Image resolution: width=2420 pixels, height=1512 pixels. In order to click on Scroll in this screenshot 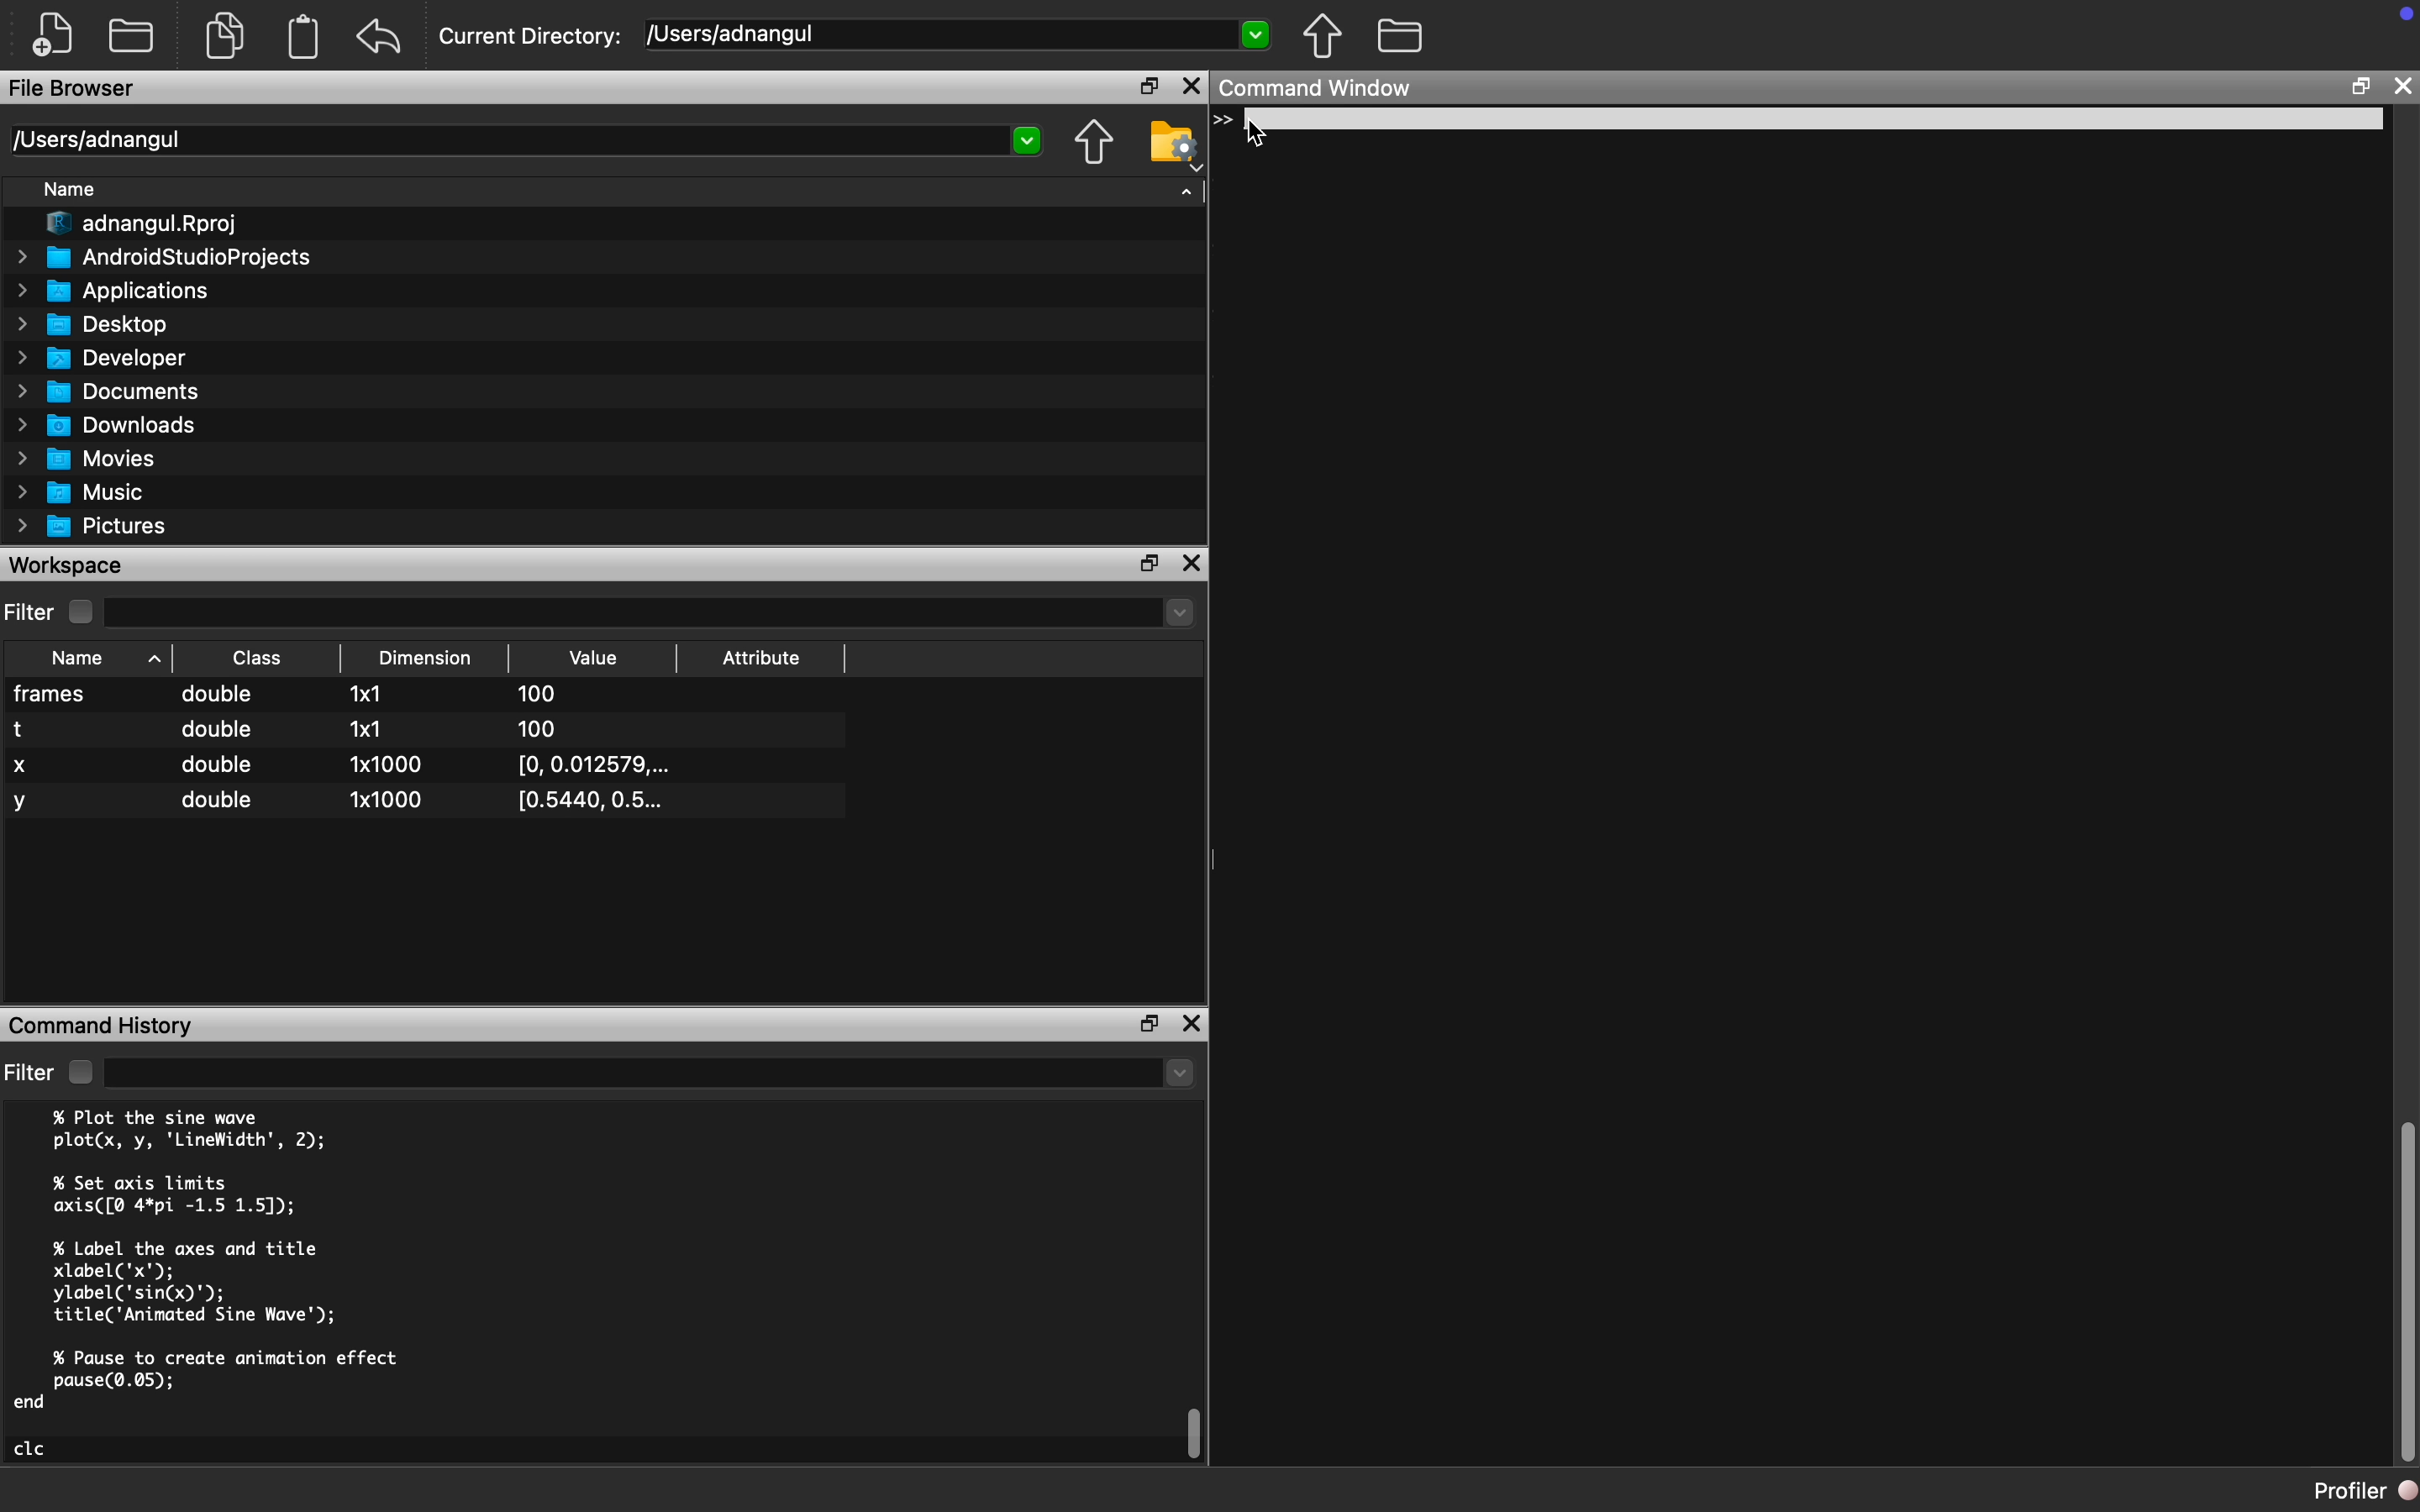, I will do `click(2405, 1286)`.